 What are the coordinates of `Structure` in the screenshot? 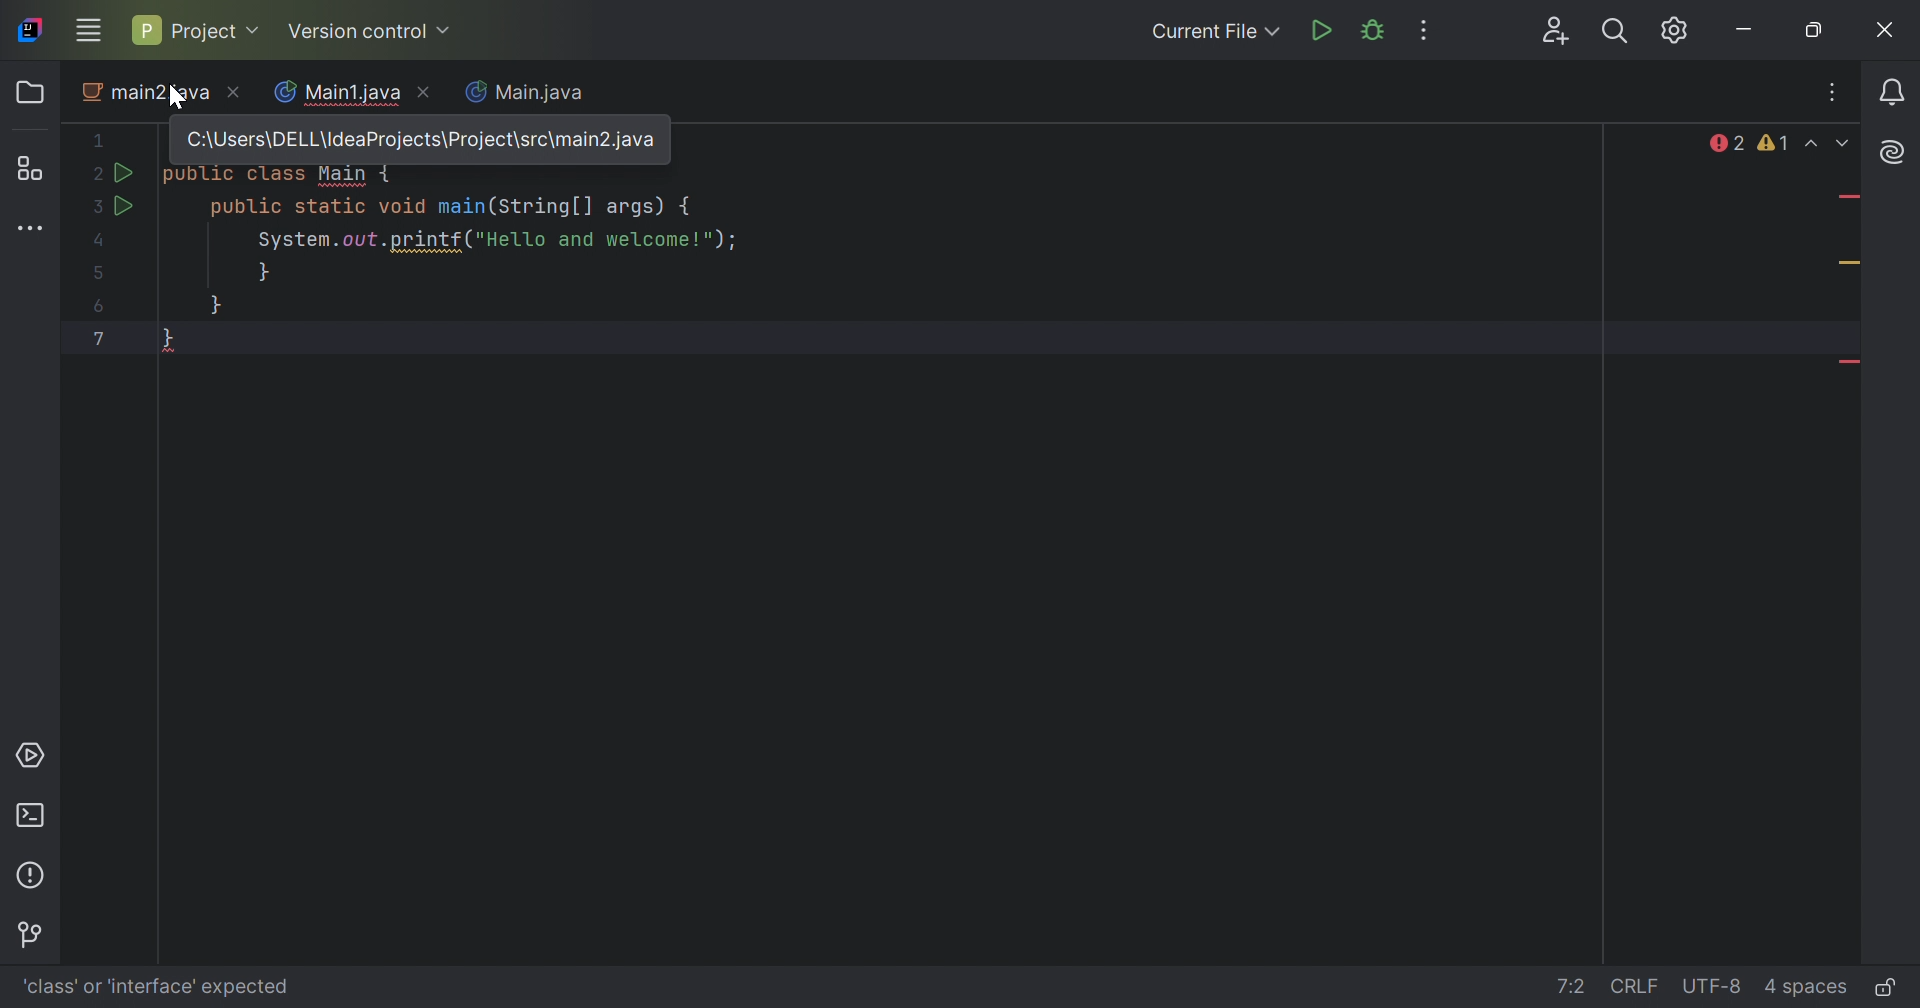 It's located at (28, 168).